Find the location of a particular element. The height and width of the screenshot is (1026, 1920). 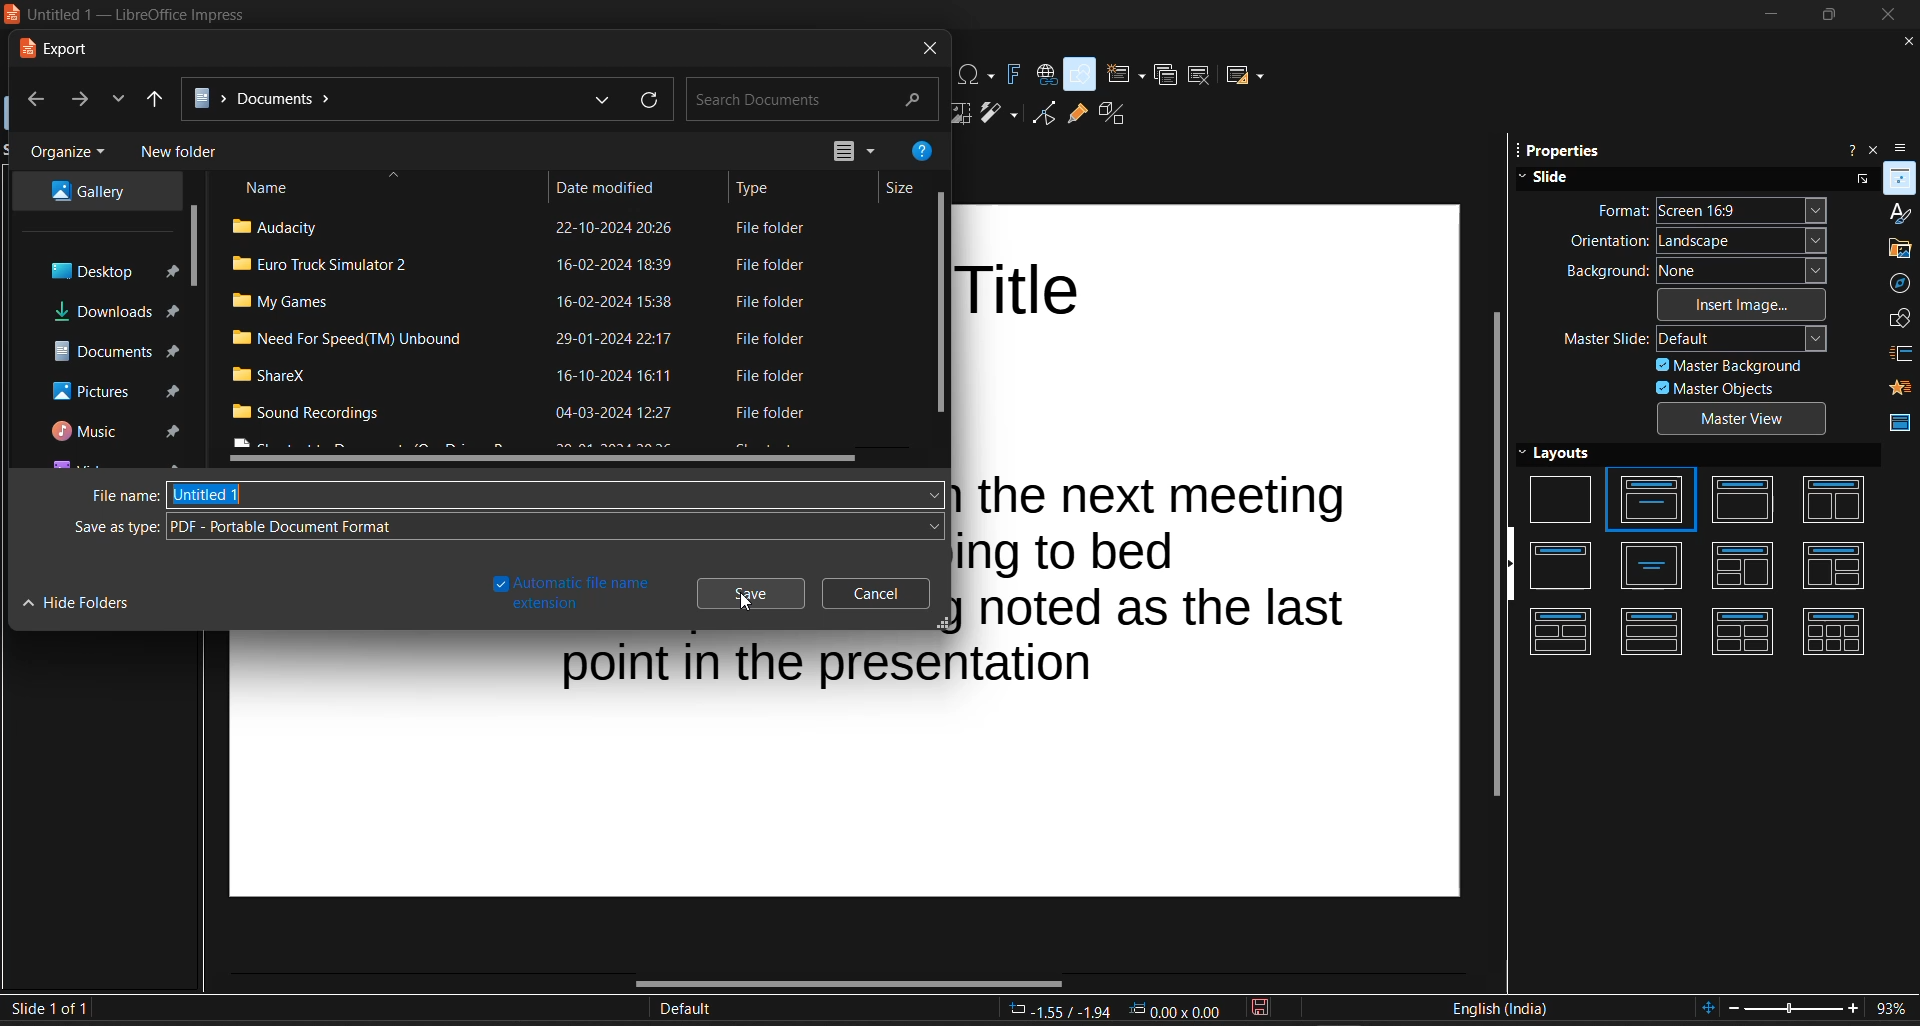

get help is located at coordinates (920, 152).